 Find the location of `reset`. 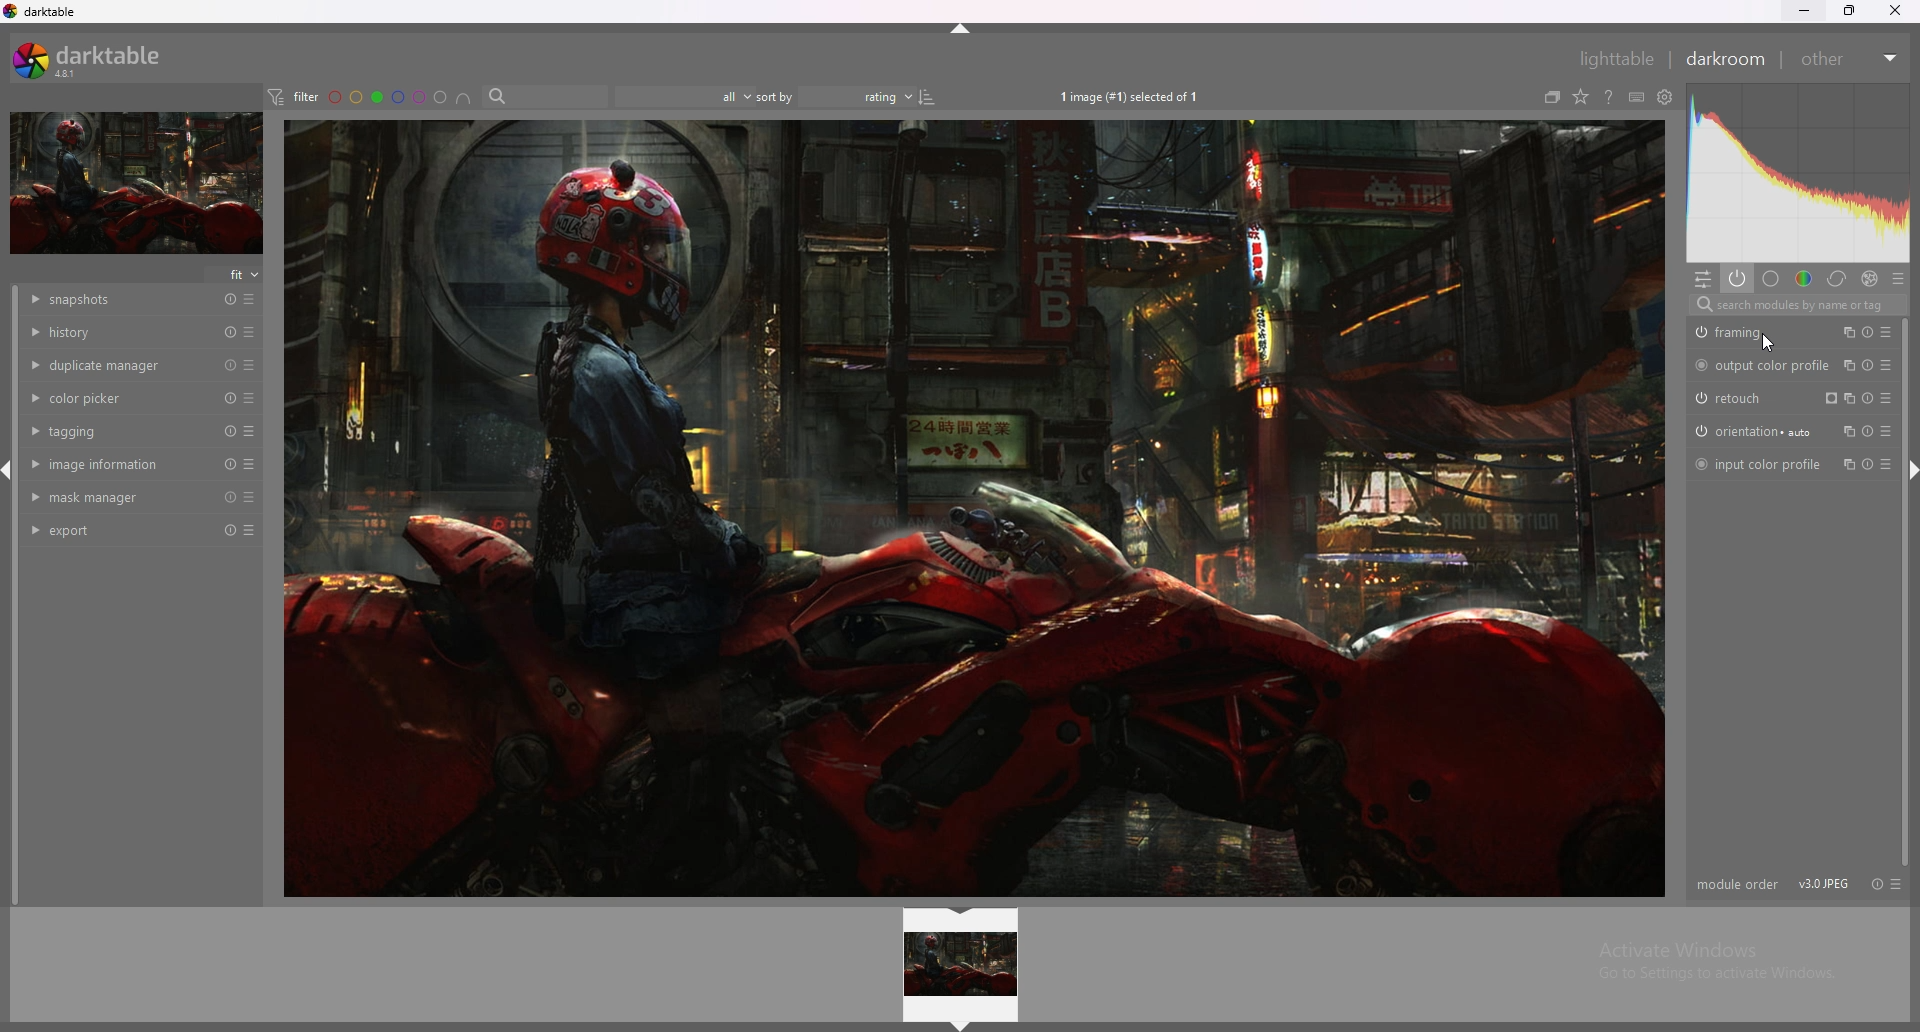

reset is located at coordinates (1868, 467).